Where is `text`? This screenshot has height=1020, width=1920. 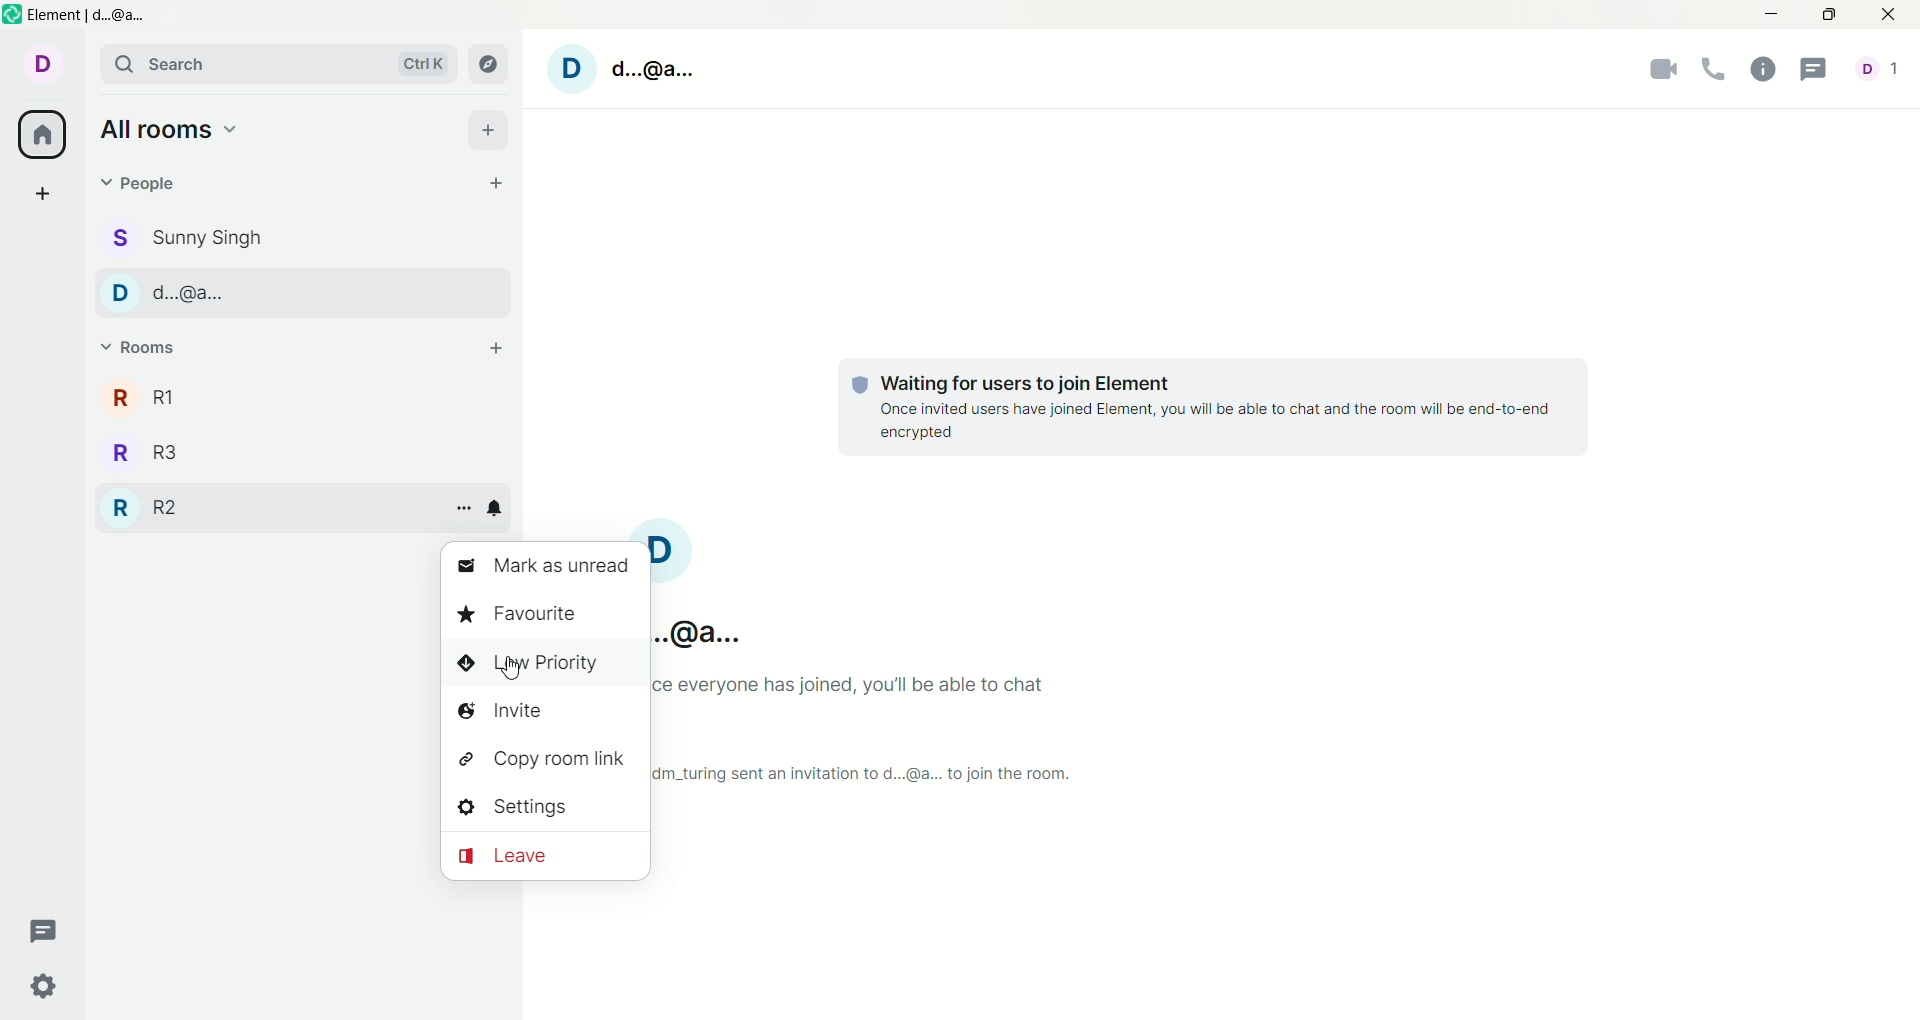
text is located at coordinates (881, 657).